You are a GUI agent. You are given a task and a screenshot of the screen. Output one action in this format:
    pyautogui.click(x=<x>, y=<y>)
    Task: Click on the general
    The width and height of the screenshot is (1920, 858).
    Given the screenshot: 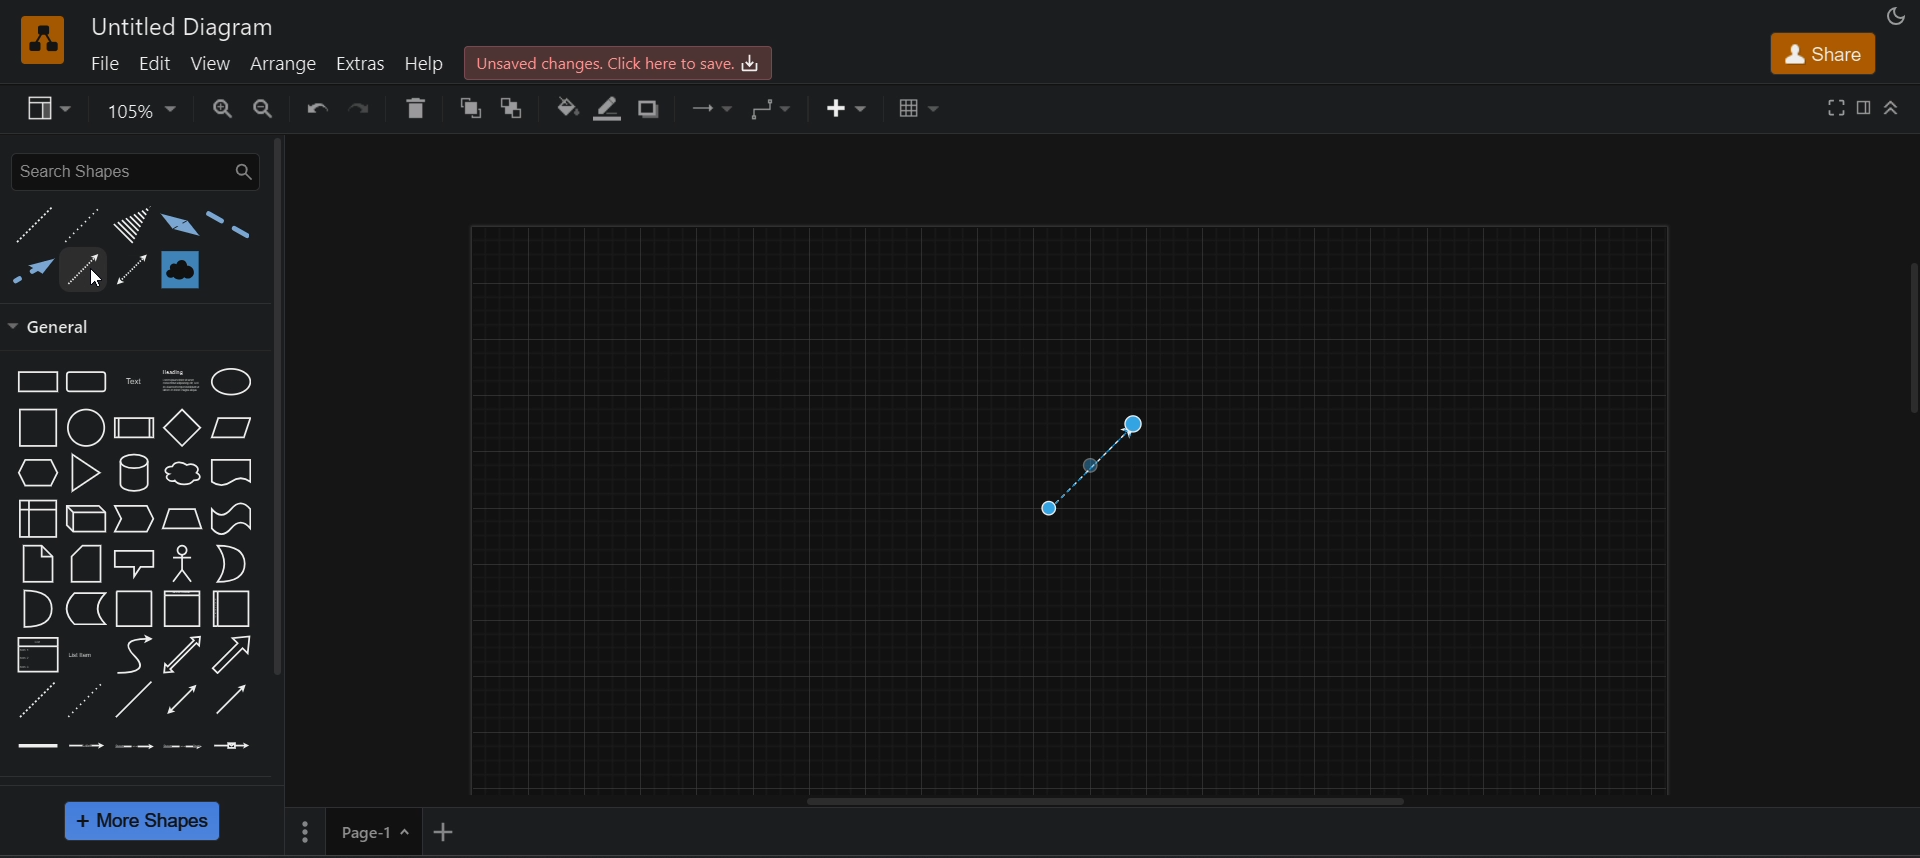 What is the action you would take?
    pyautogui.click(x=61, y=327)
    